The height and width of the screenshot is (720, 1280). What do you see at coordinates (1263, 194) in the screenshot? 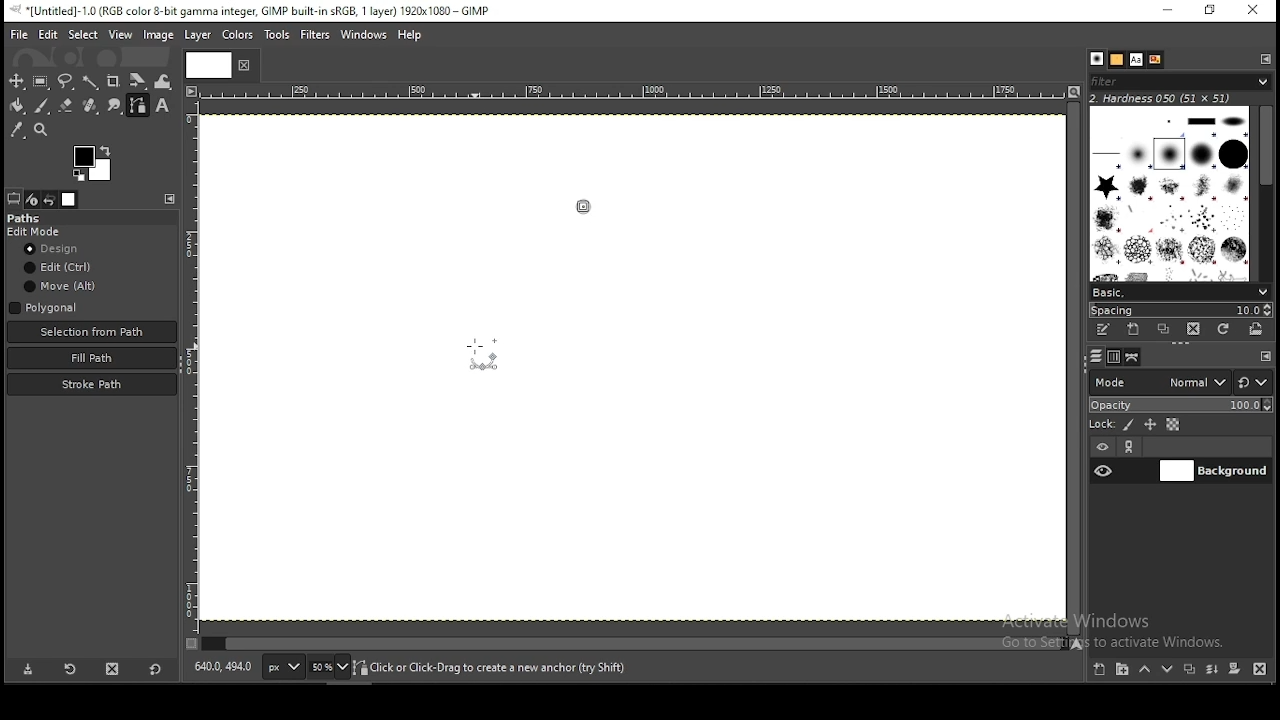
I see `scroll bar` at bounding box center [1263, 194].